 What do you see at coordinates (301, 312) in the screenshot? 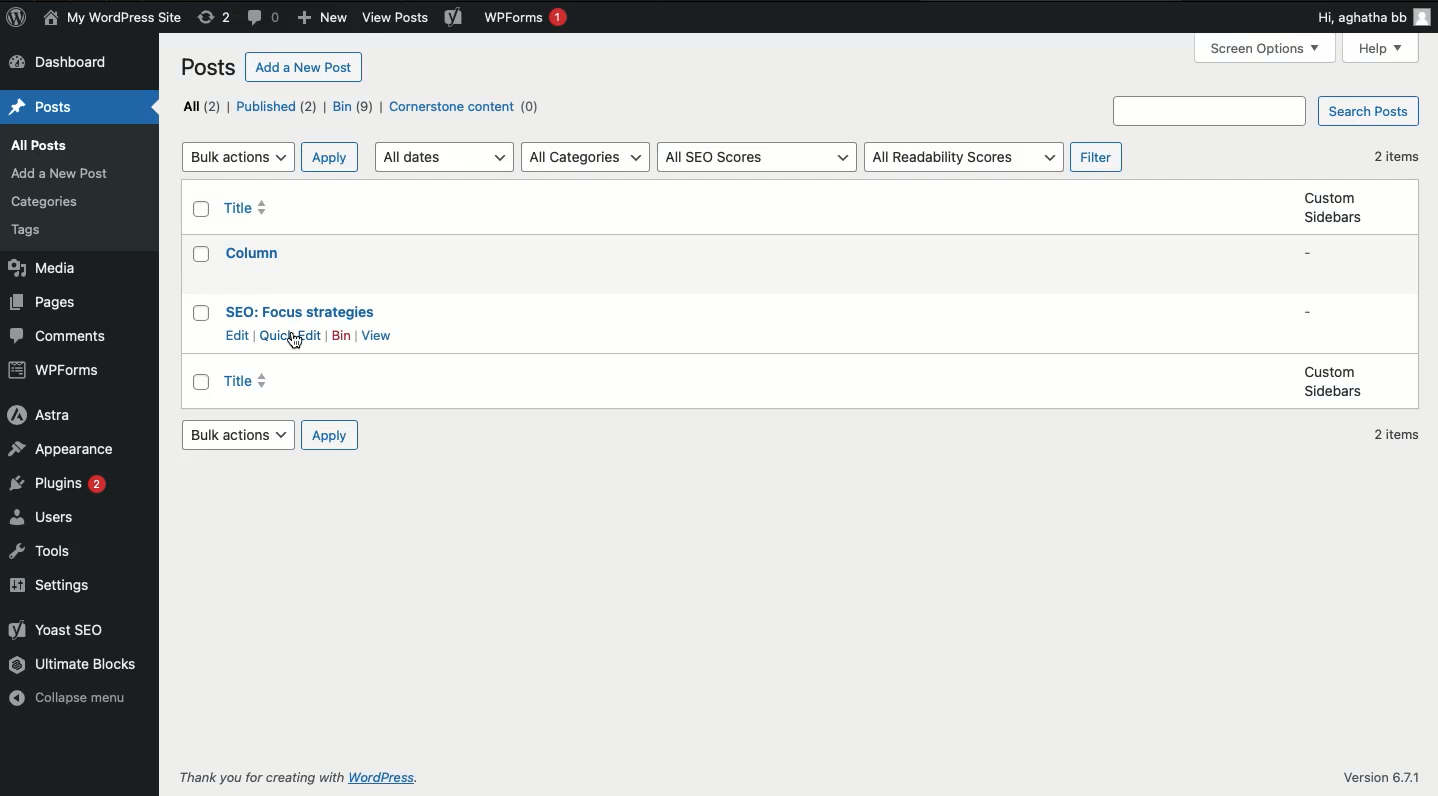
I see `Title` at bounding box center [301, 312].